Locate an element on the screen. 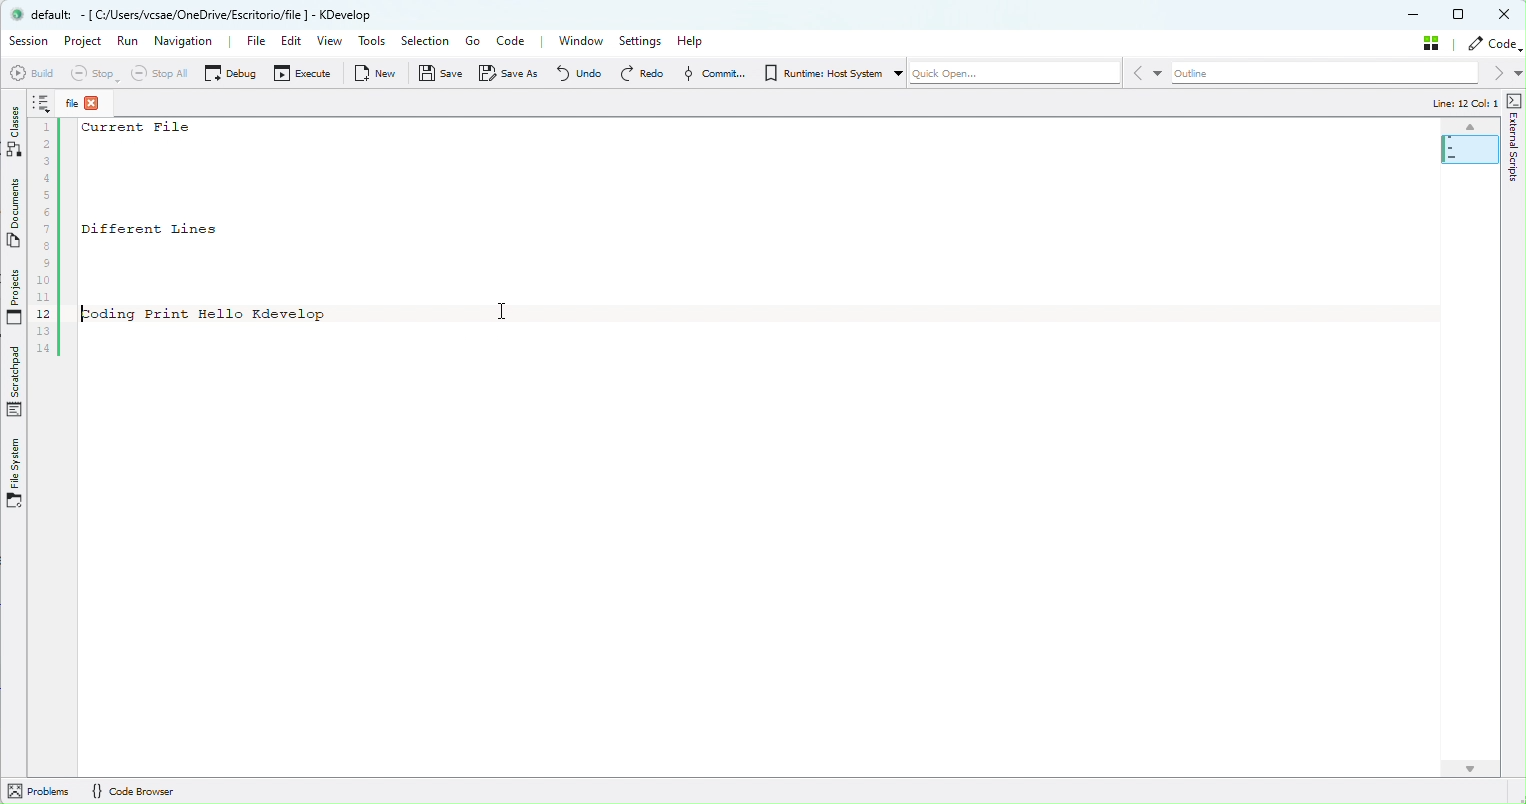  Projects is located at coordinates (15, 304).